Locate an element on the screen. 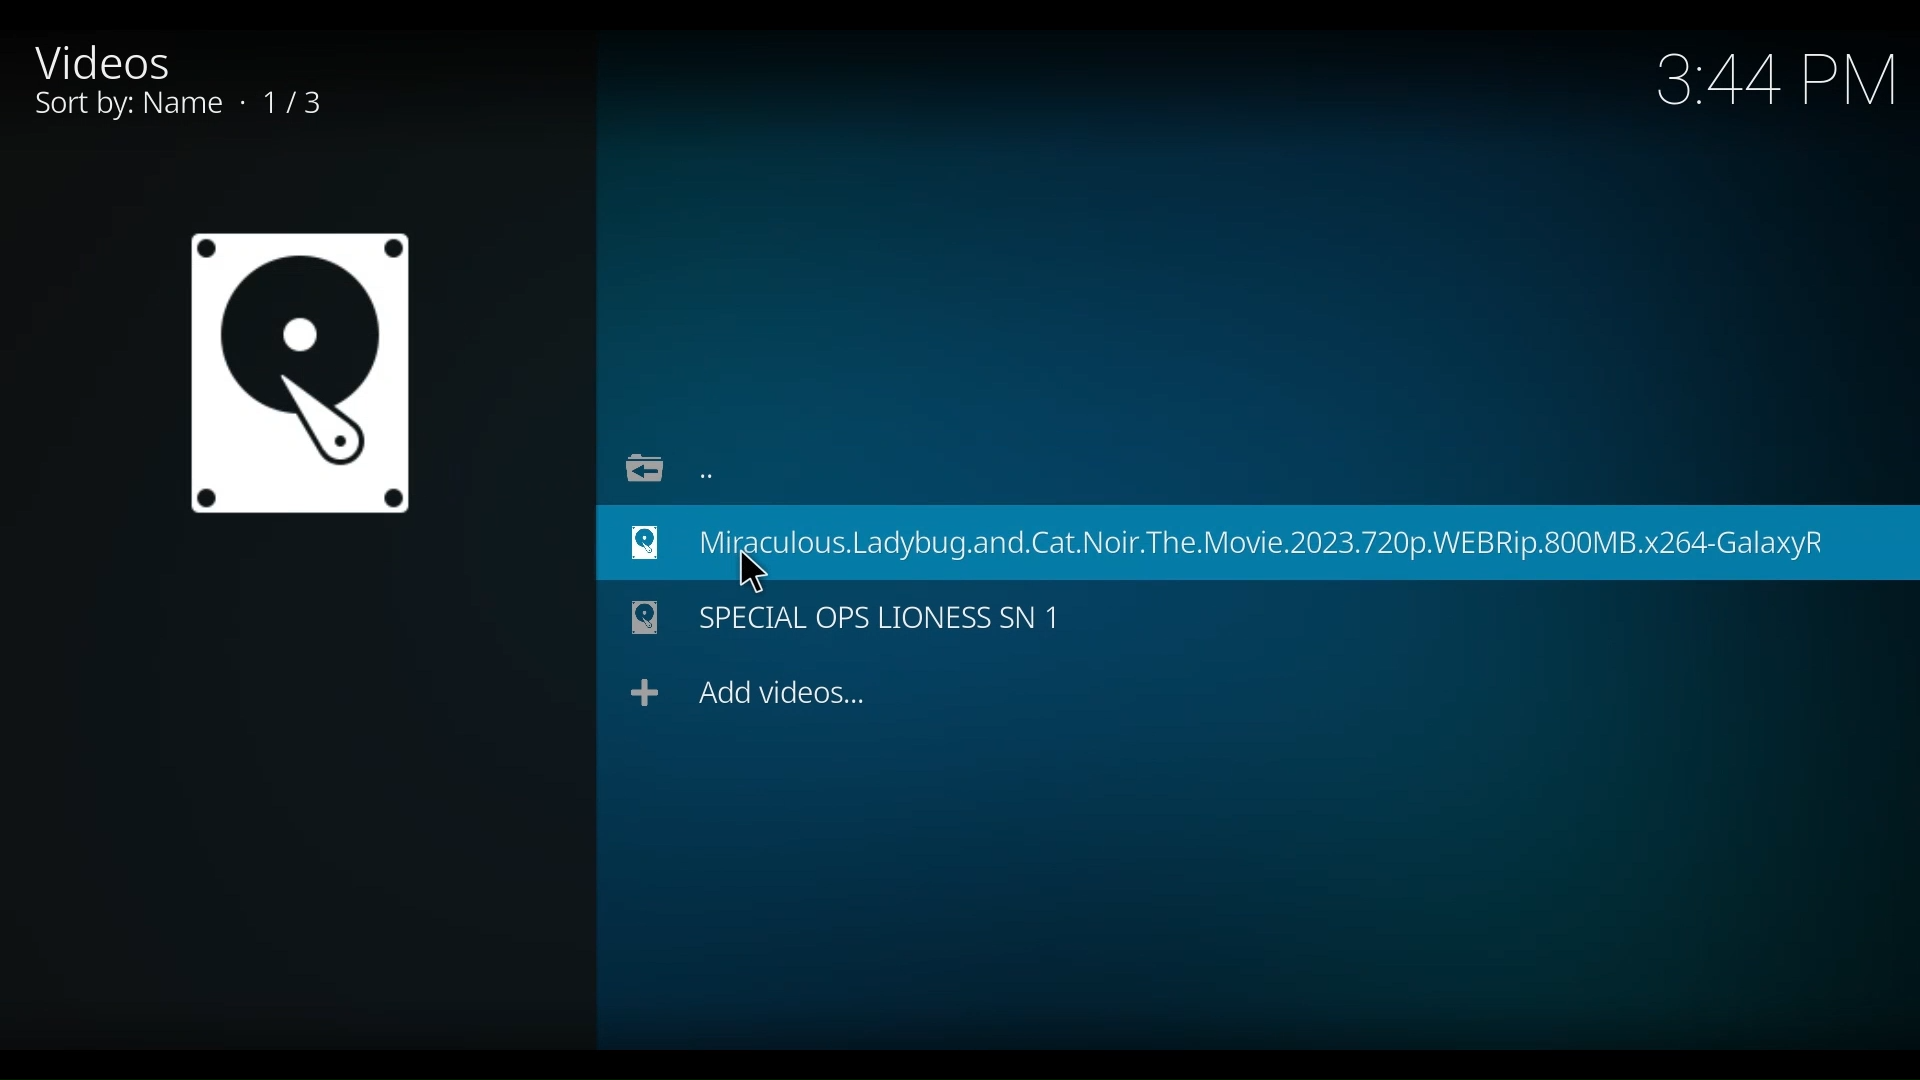 The height and width of the screenshot is (1080, 1920). Go Back is located at coordinates (662, 464).